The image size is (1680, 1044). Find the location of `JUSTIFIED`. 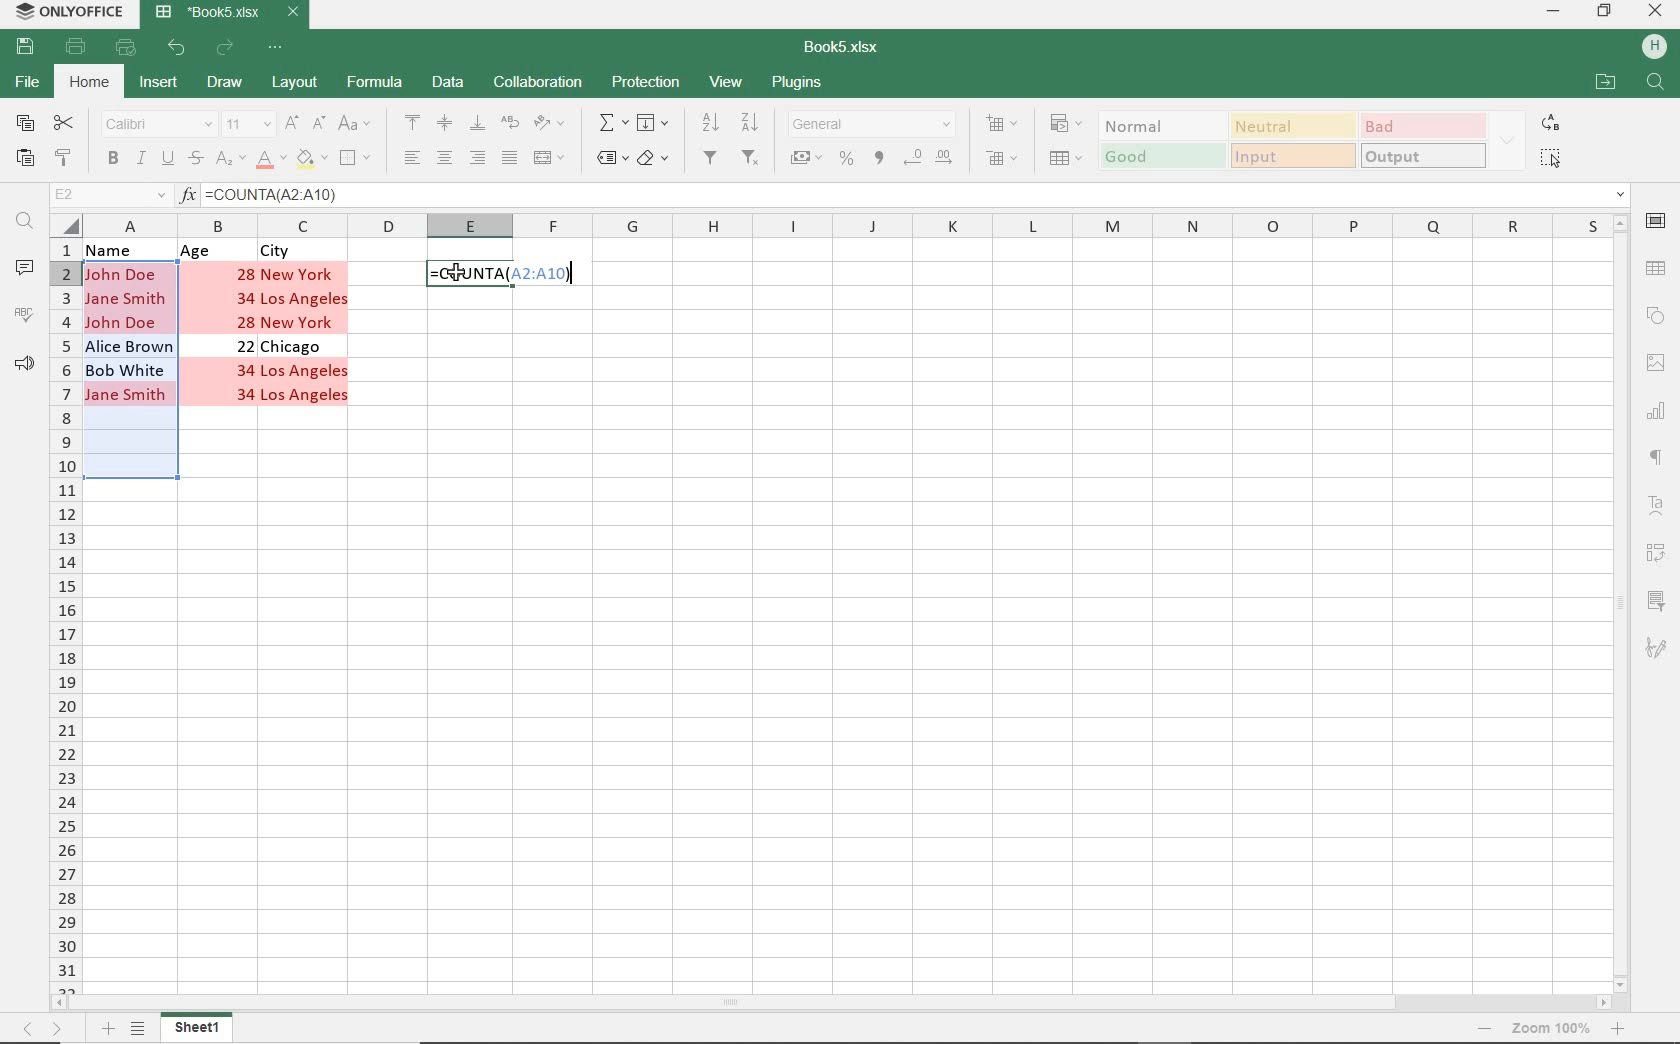

JUSTIFIED is located at coordinates (509, 159).